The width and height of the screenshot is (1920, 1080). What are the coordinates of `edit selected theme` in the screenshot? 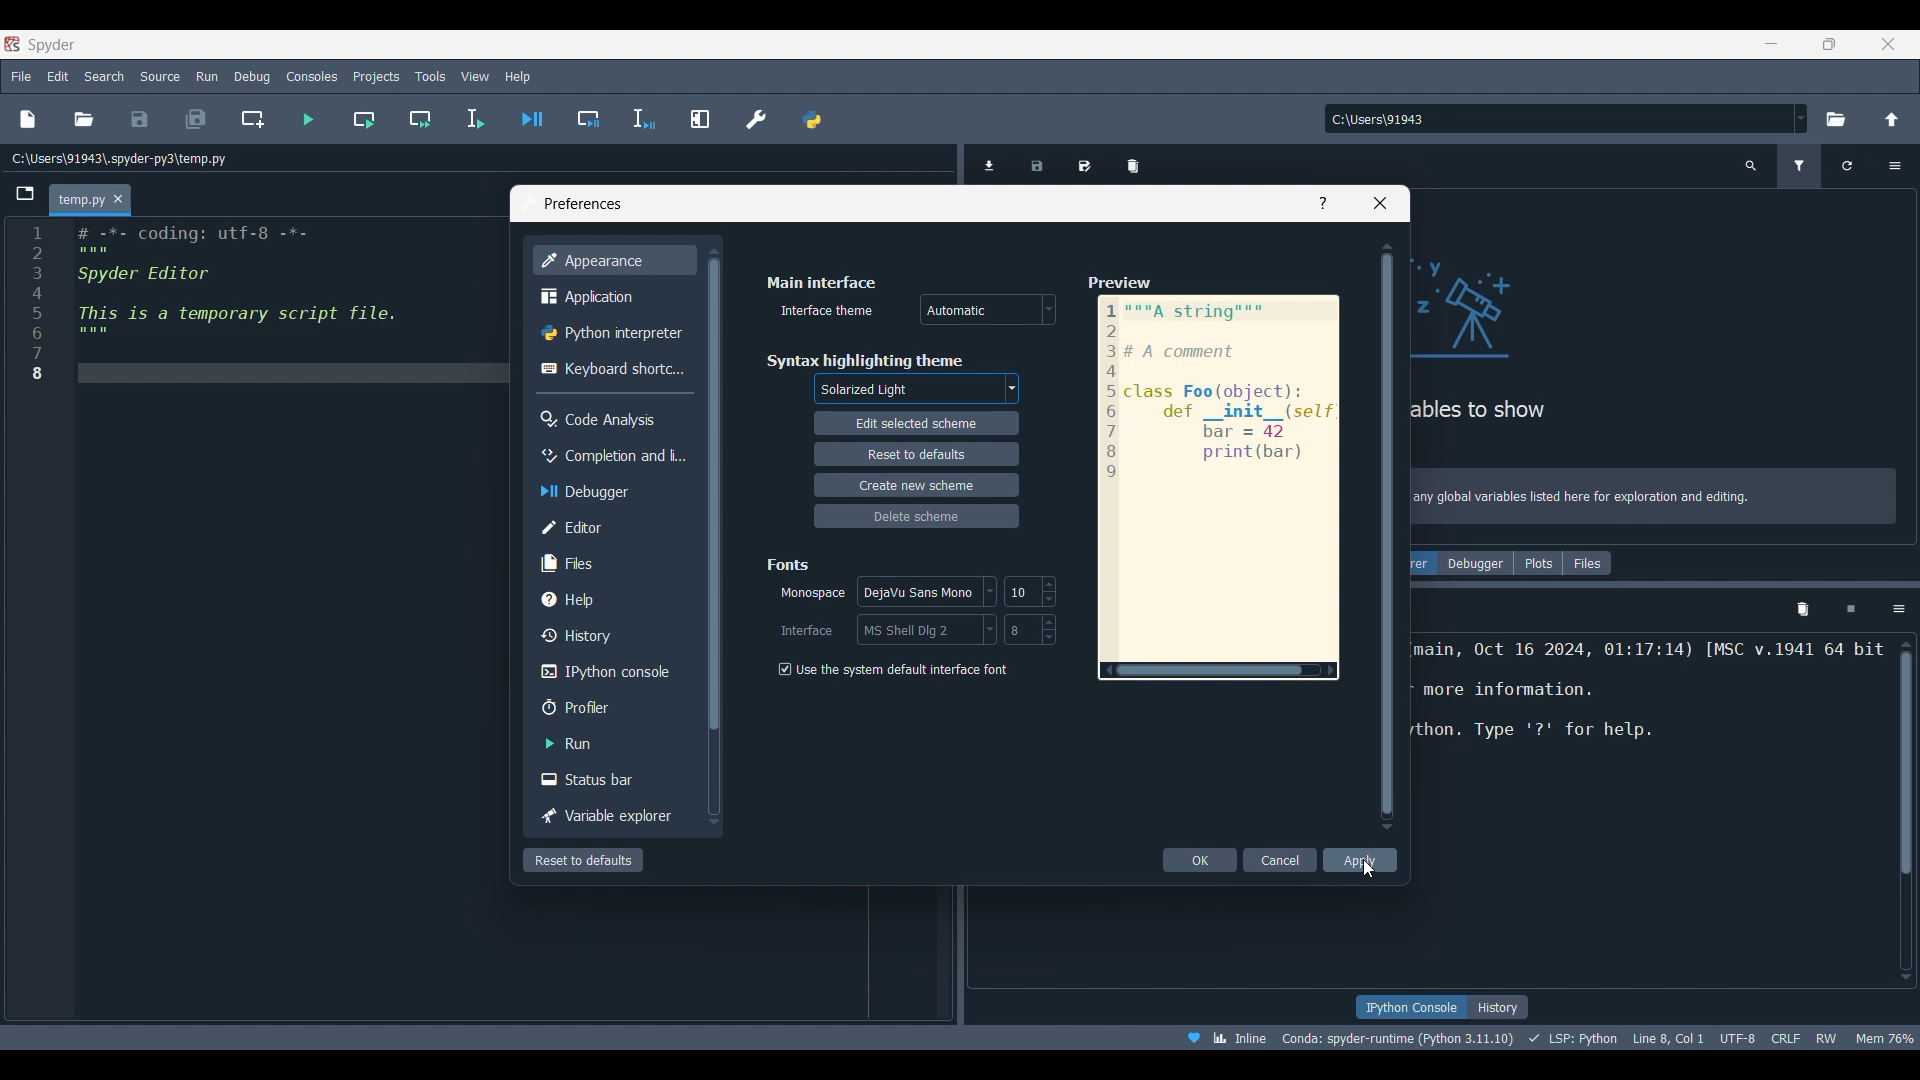 It's located at (916, 424).